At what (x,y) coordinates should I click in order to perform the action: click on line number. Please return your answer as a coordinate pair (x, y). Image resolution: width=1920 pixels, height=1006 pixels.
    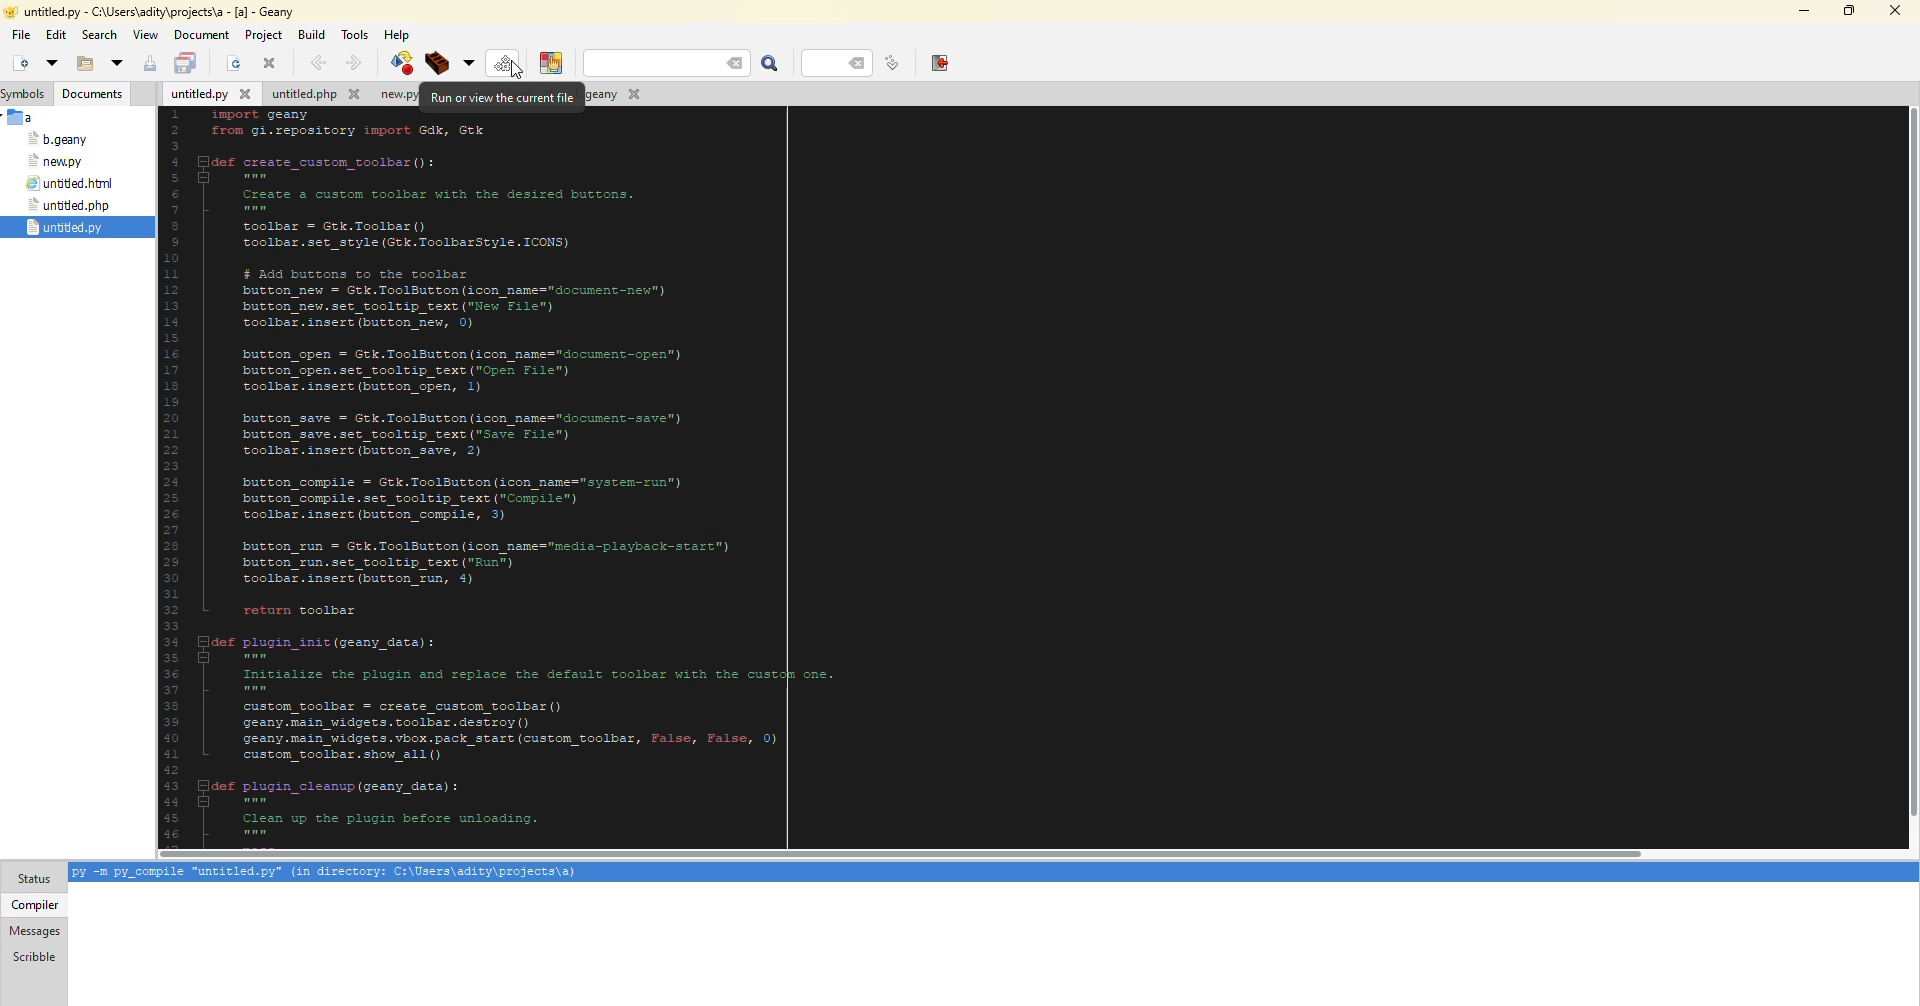
    Looking at the image, I should click on (895, 62).